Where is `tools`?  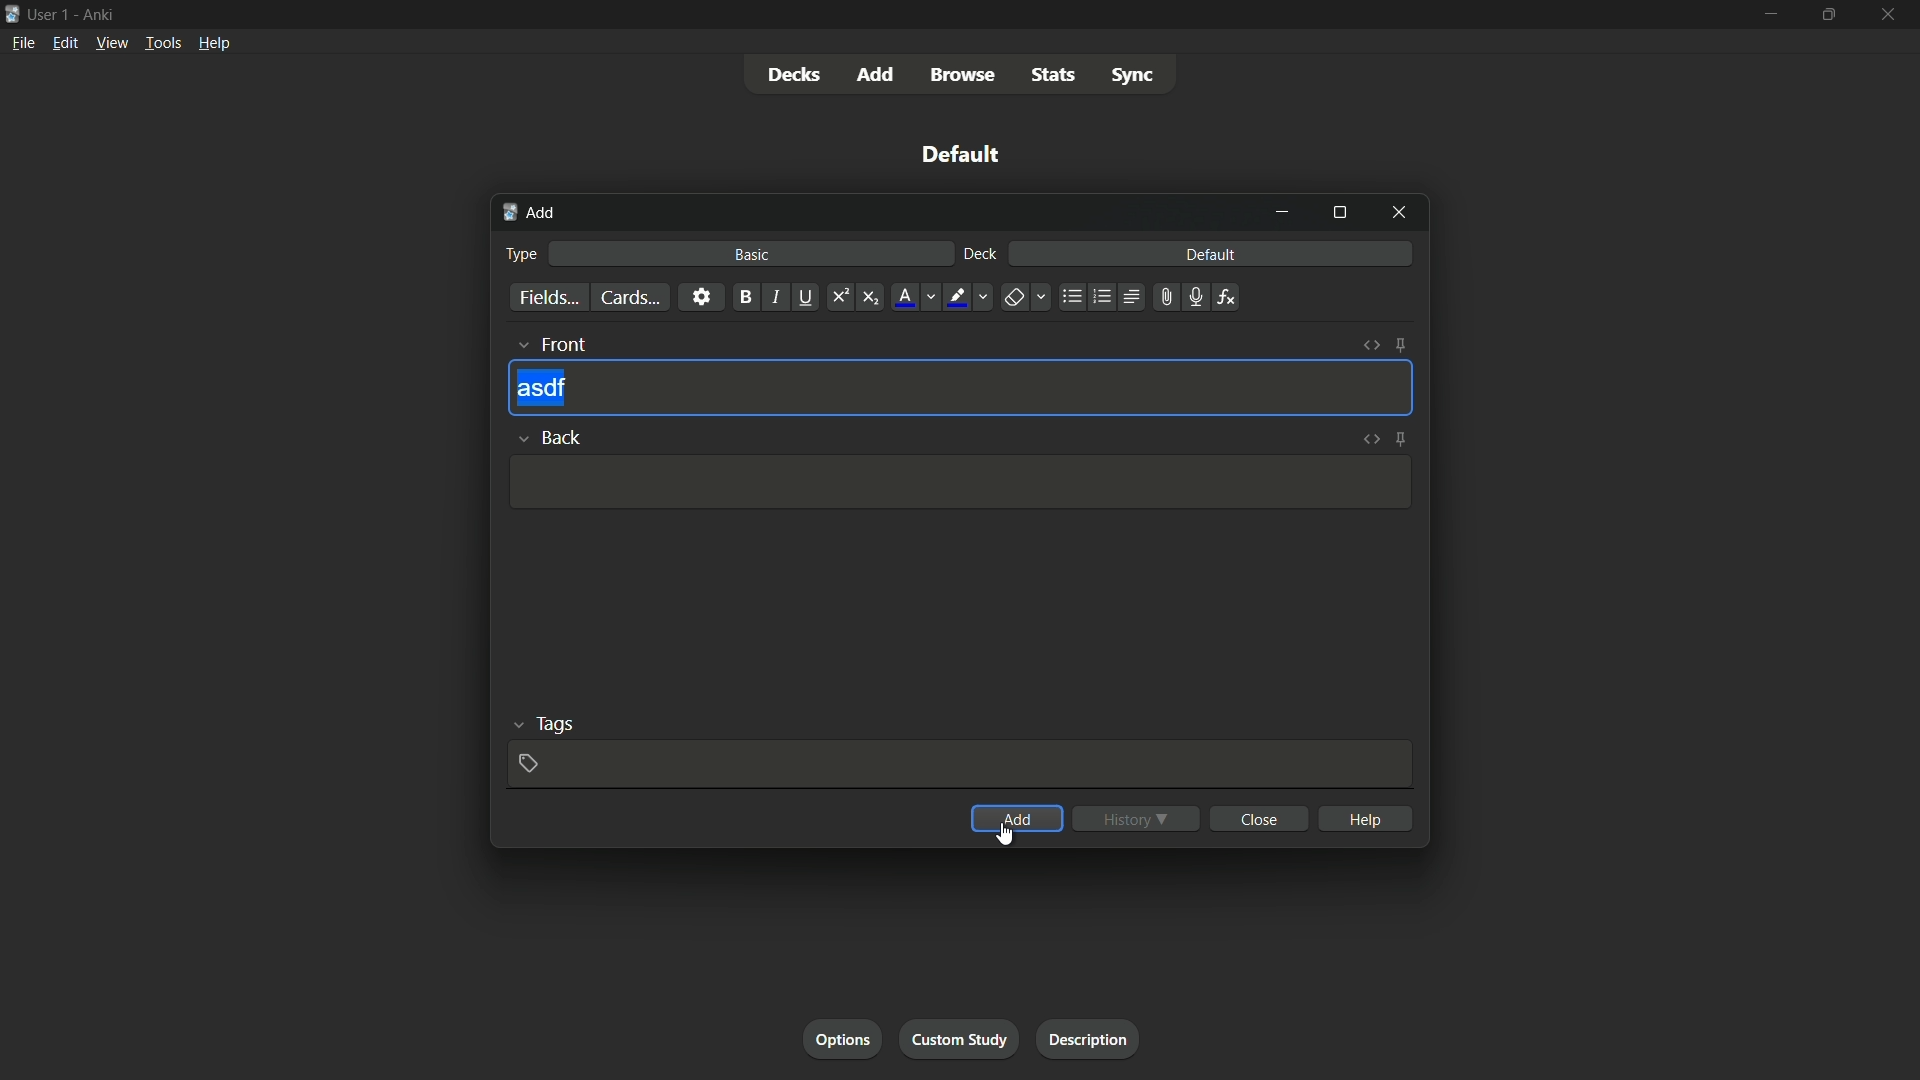 tools is located at coordinates (161, 45).